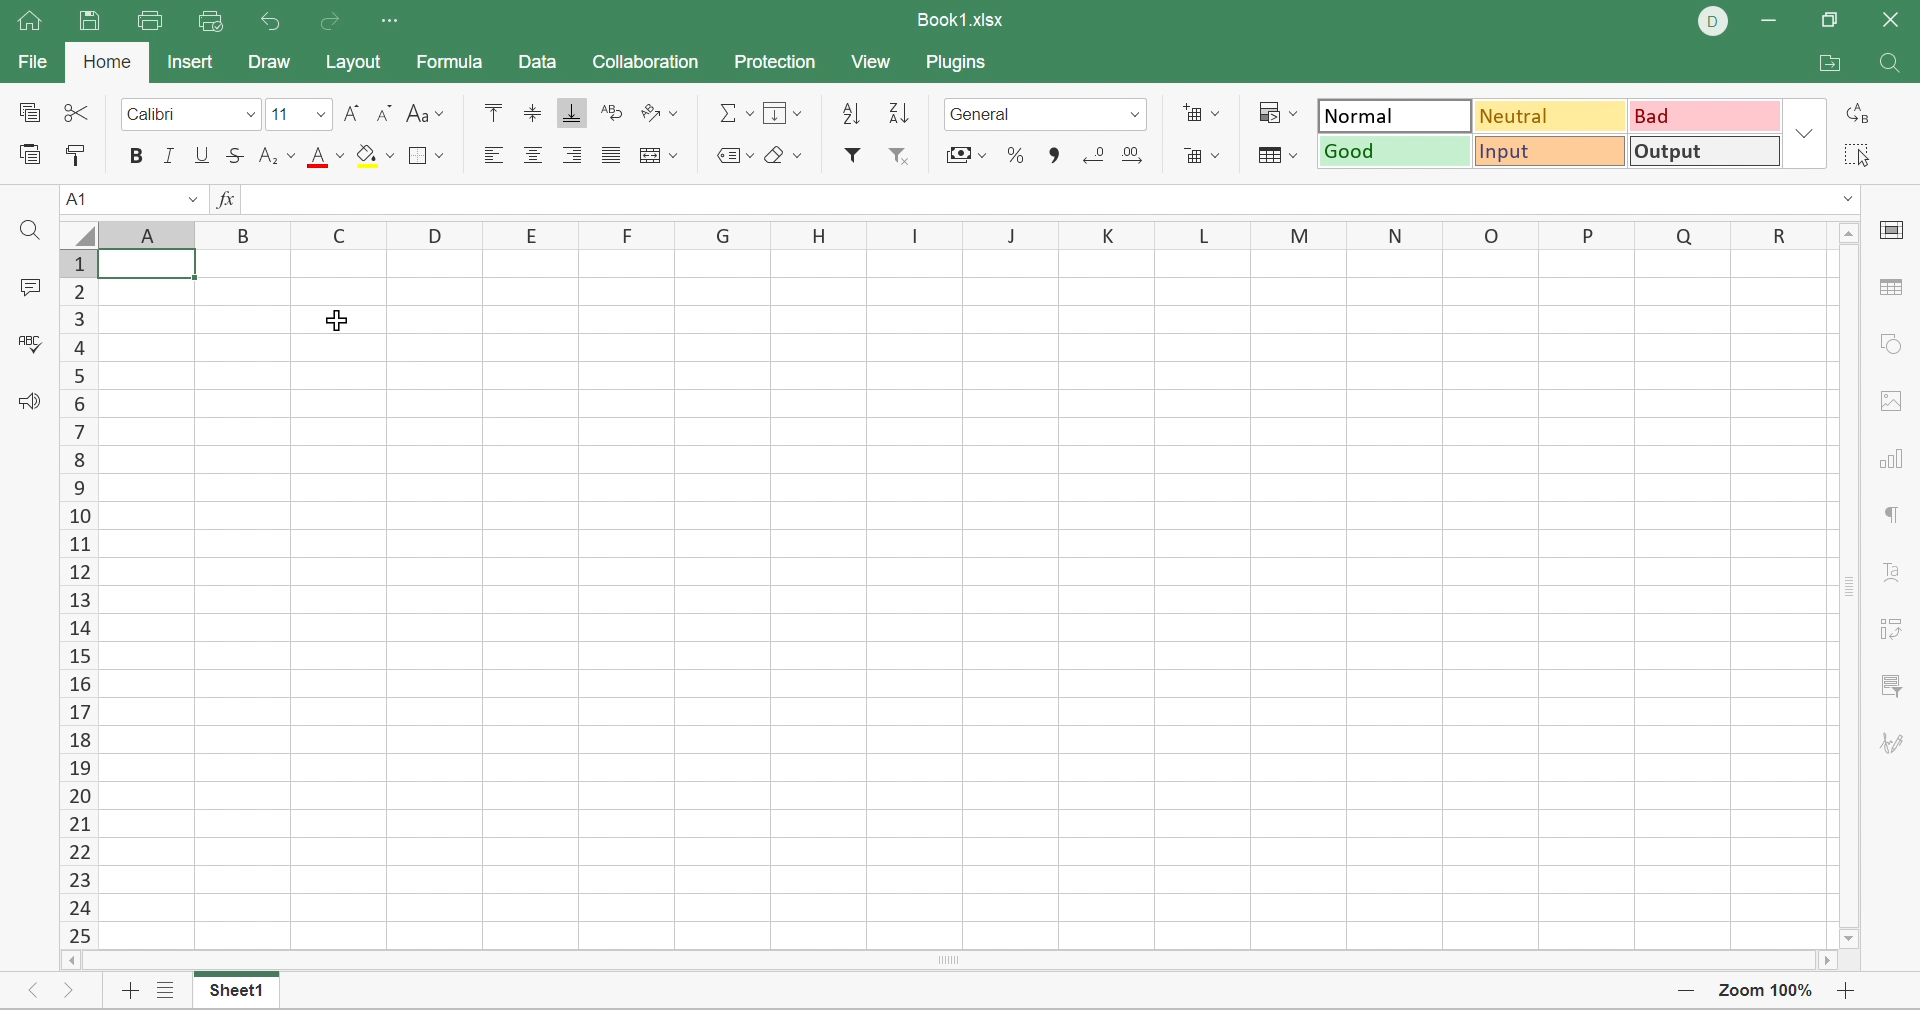 The image size is (1920, 1010). What do you see at coordinates (353, 113) in the screenshot?
I see `Increment font size` at bounding box center [353, 113].